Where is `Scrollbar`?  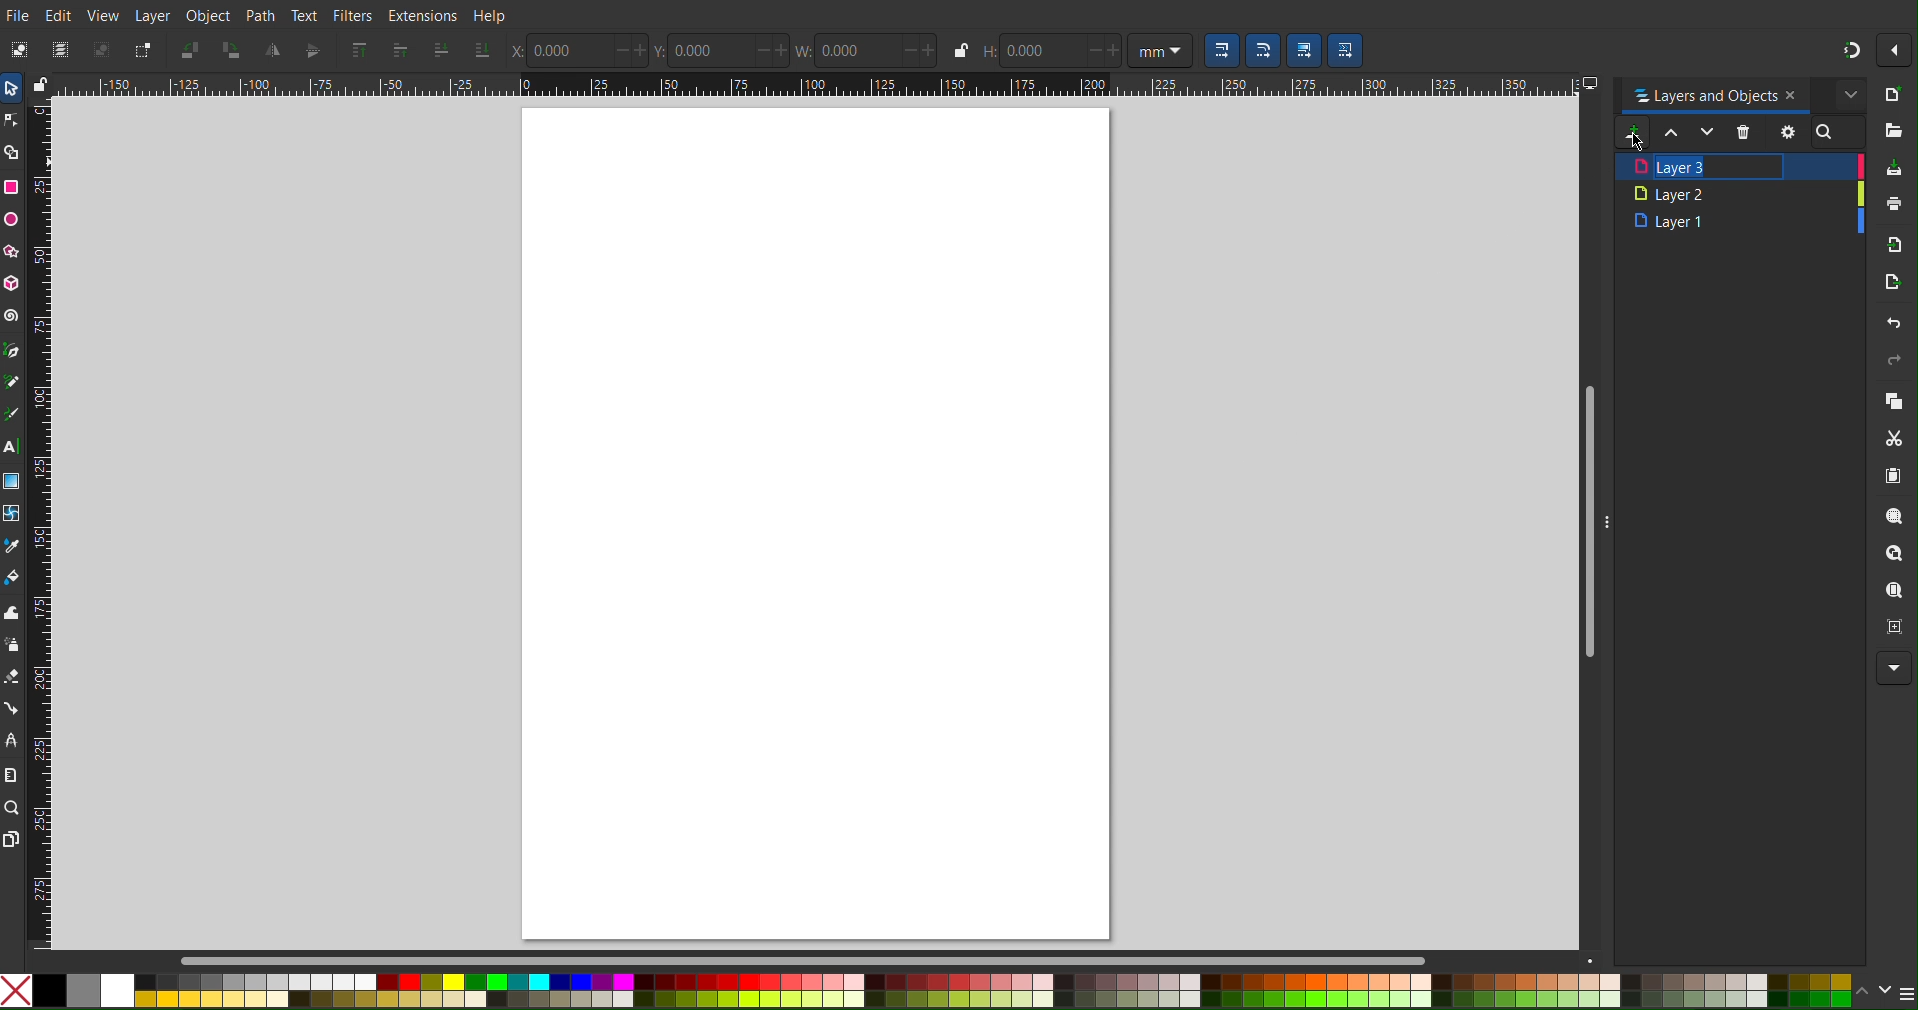
Scrollbar is located at coordinates (330, 960).